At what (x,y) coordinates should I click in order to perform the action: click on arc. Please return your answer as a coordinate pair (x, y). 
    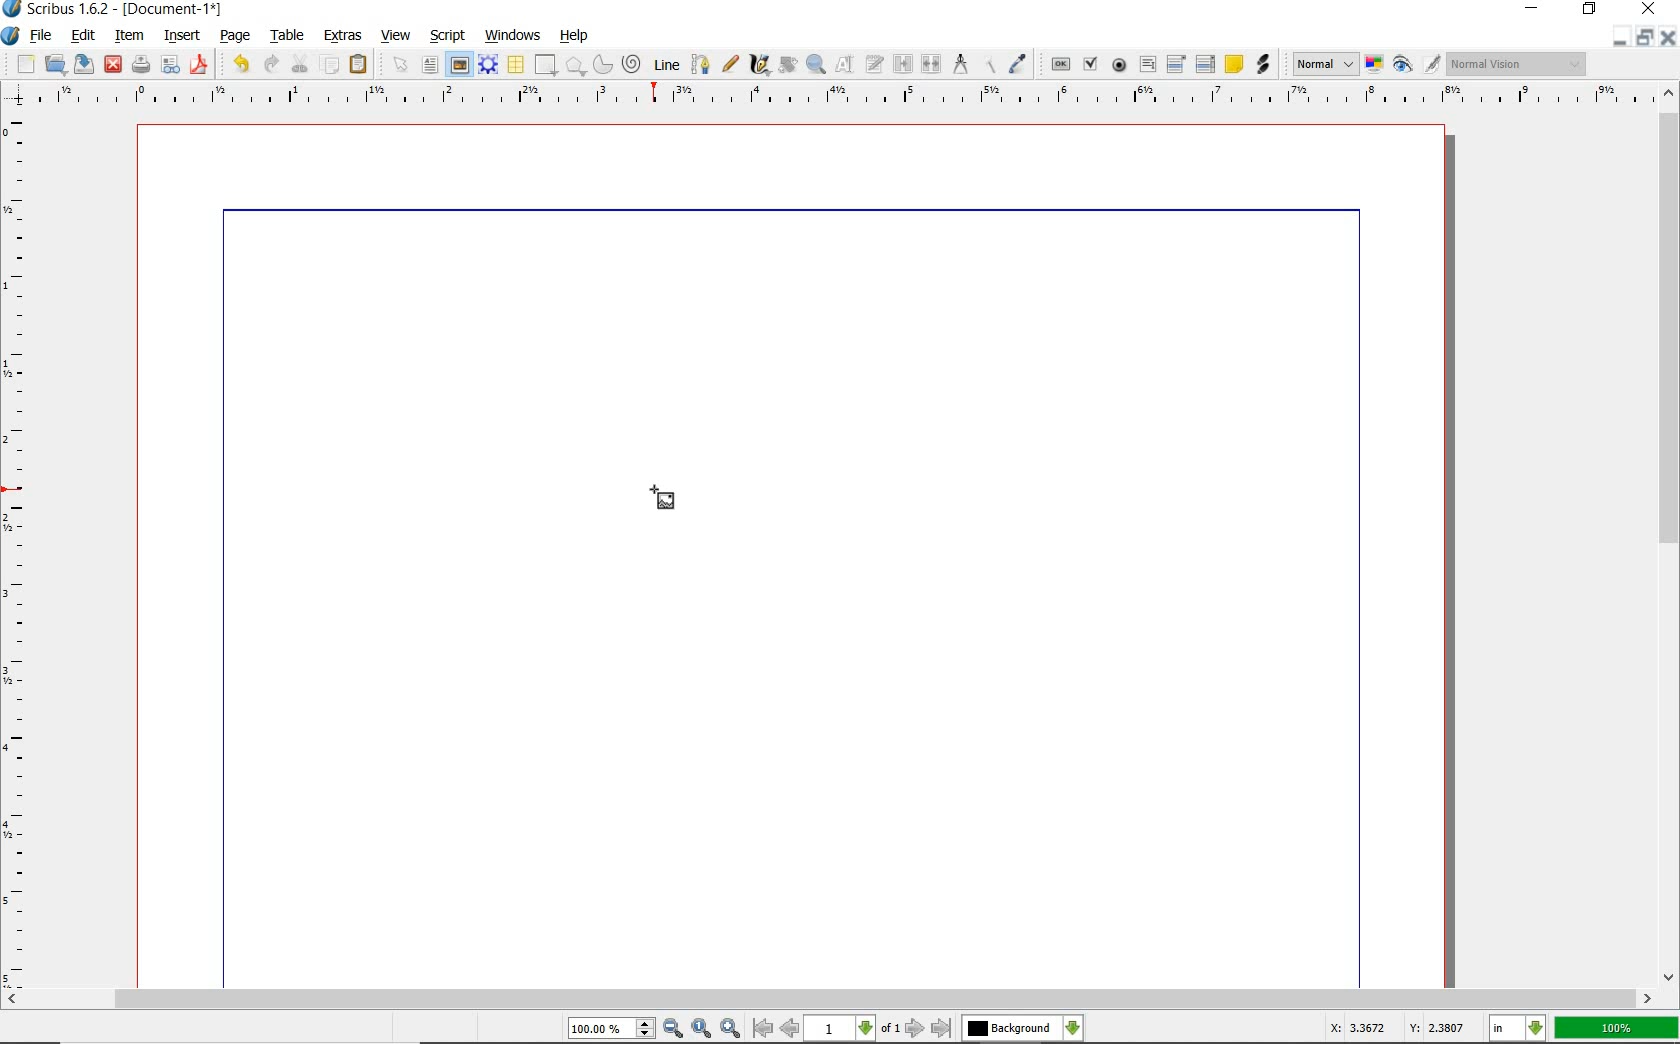
    Looking at the image, I should click on (603, 65).